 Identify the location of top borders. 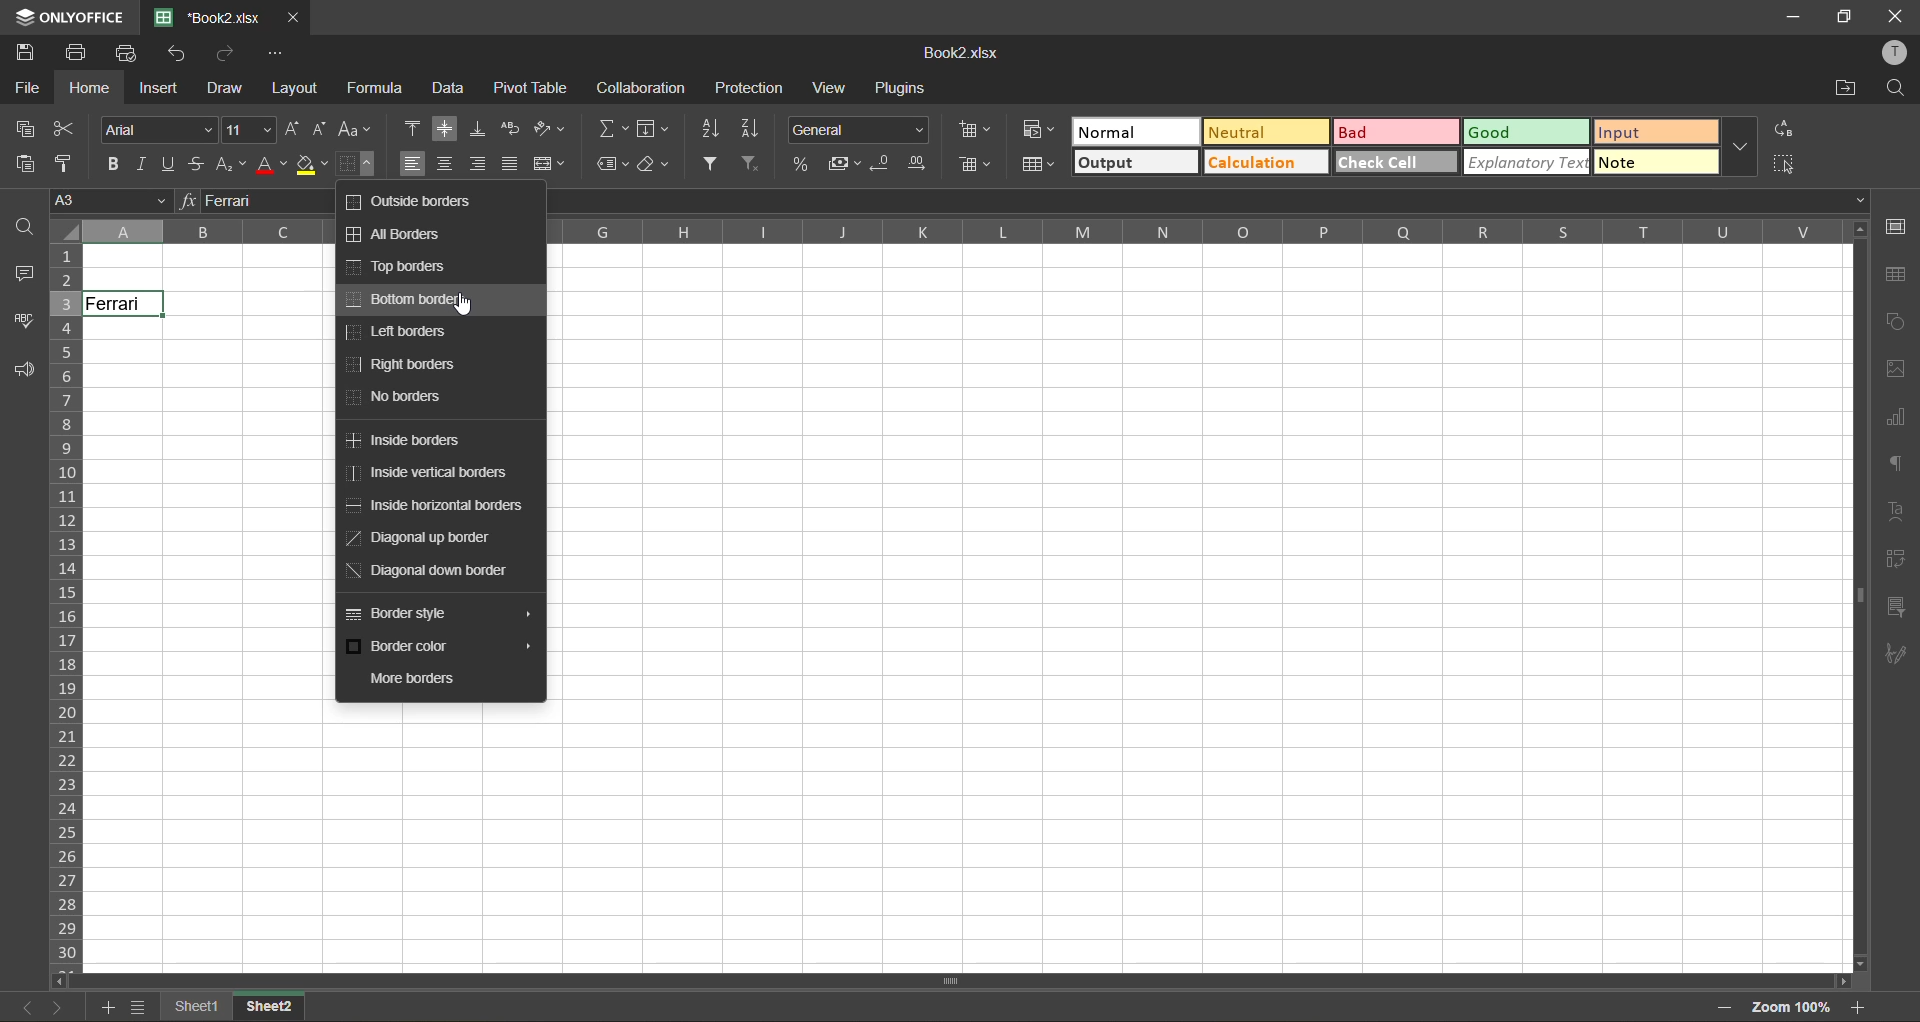
(397, 268).